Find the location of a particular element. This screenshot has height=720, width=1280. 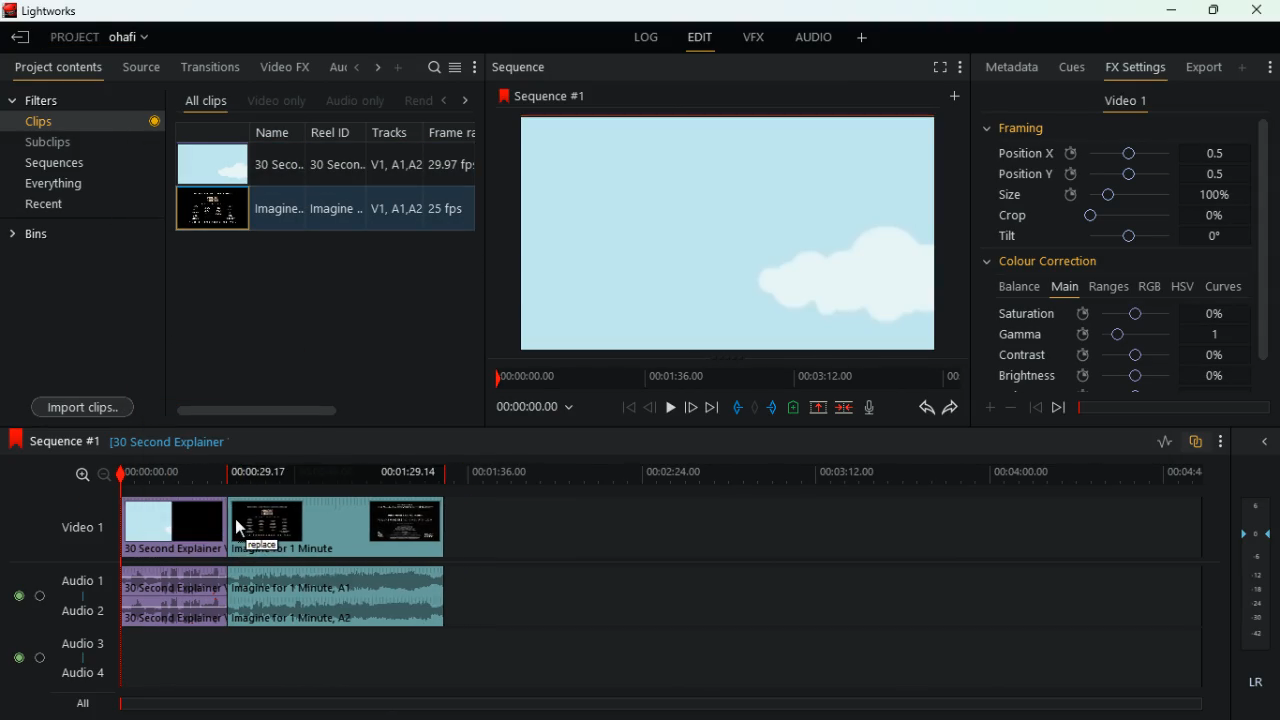

search is located at coordinates (432, 67).